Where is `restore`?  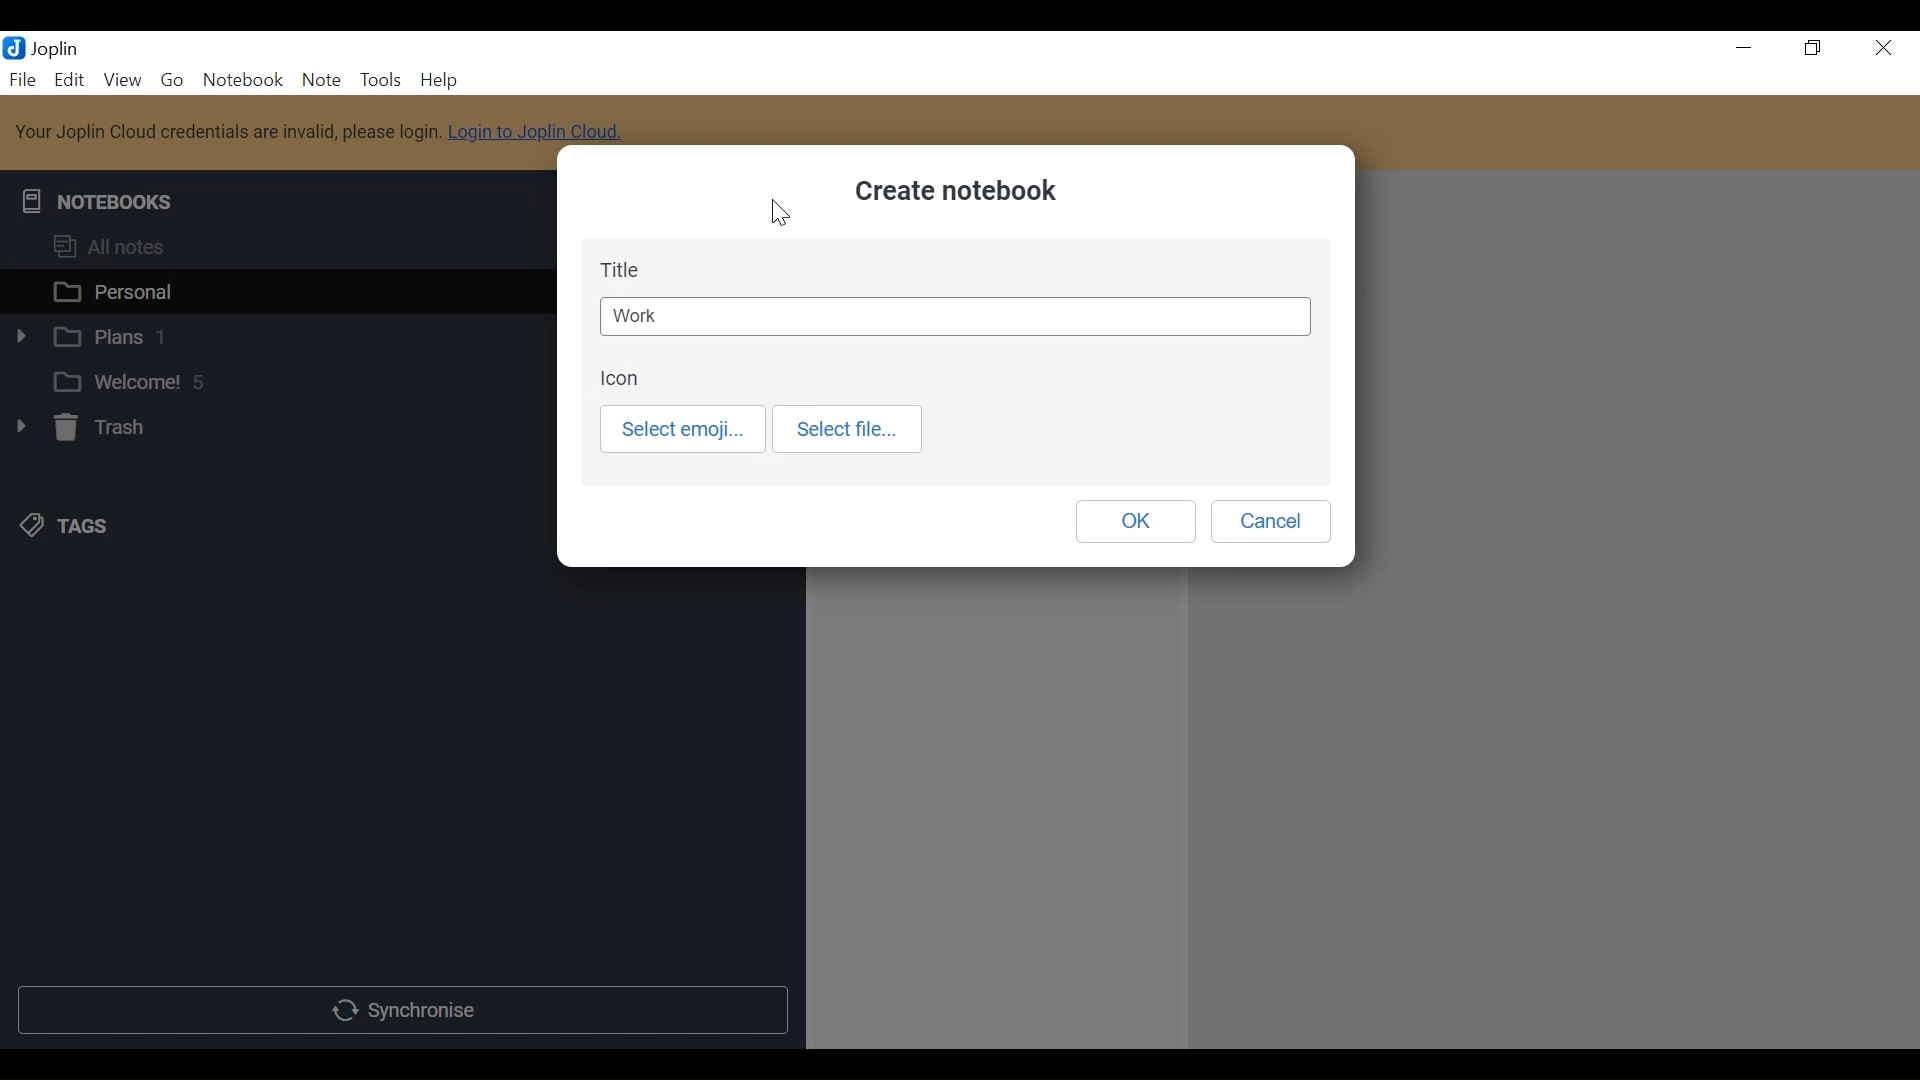 restore is located at coordinates (1813, 49).